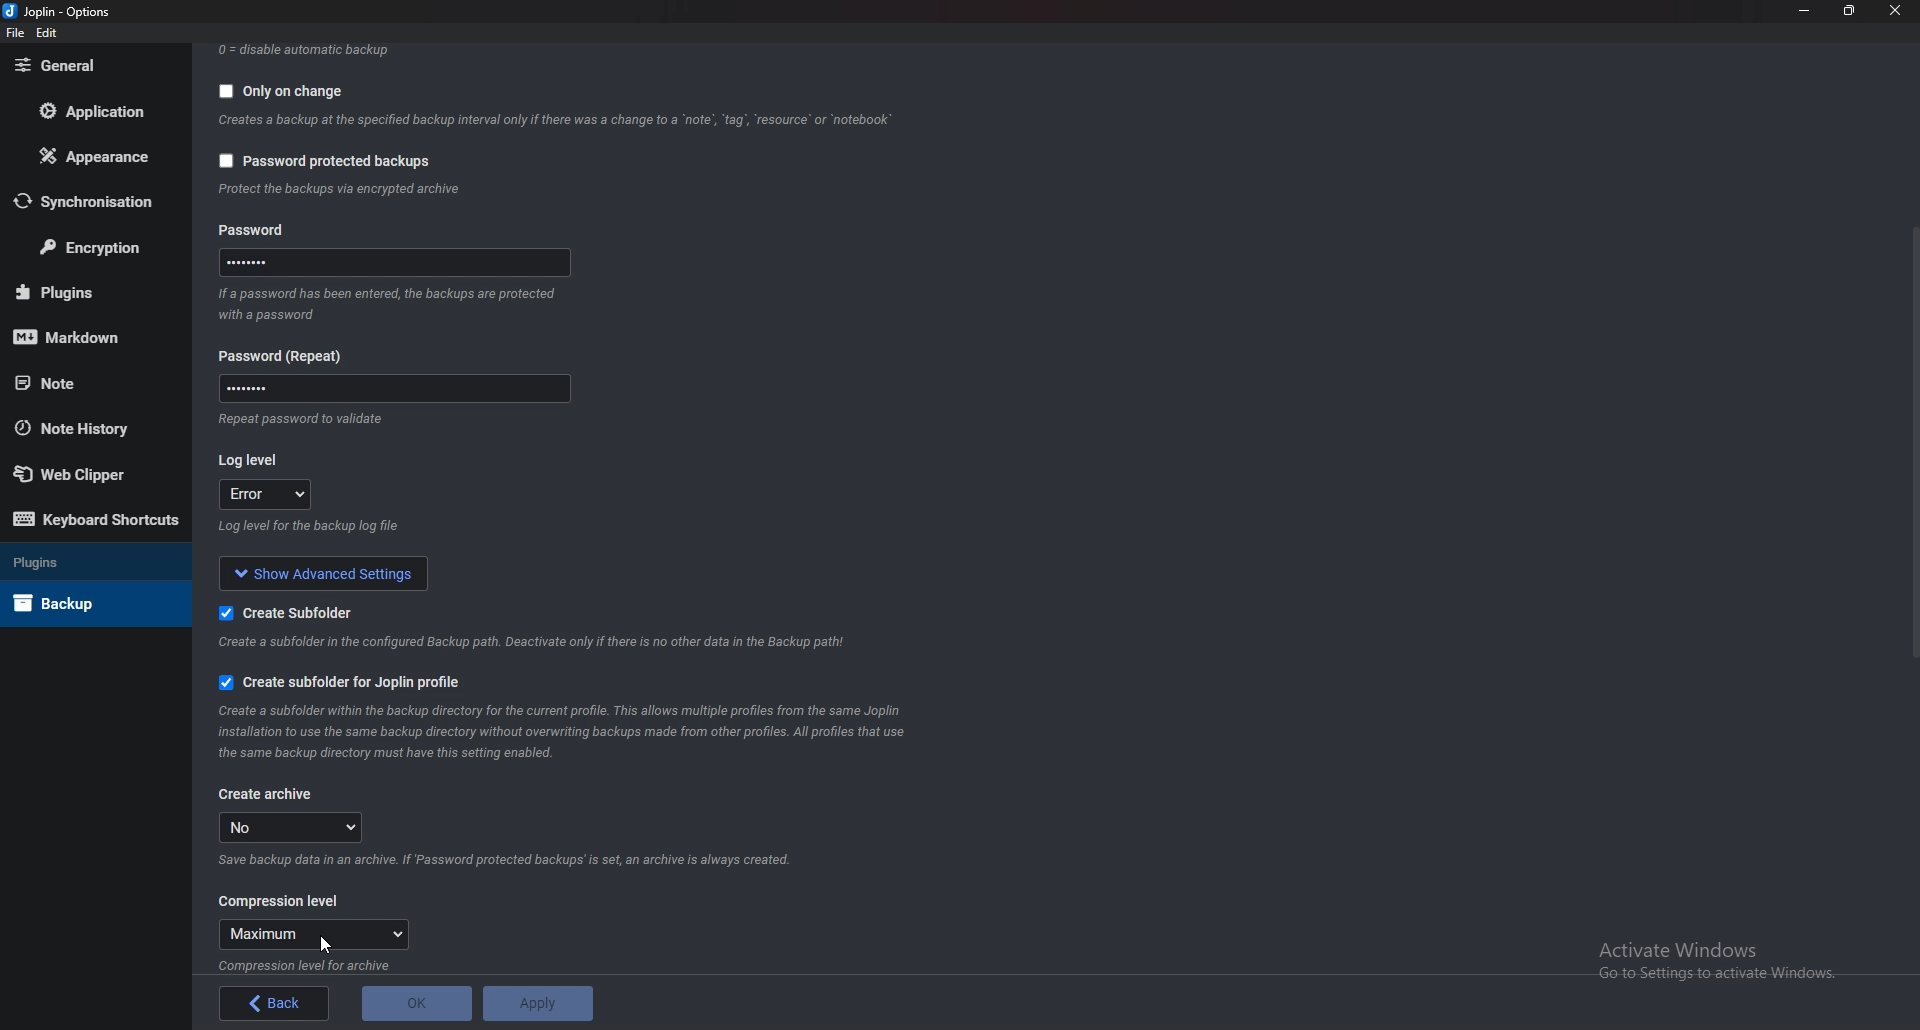 The image size is (1920, 1030). I want to click on Info, so click(304, 422).